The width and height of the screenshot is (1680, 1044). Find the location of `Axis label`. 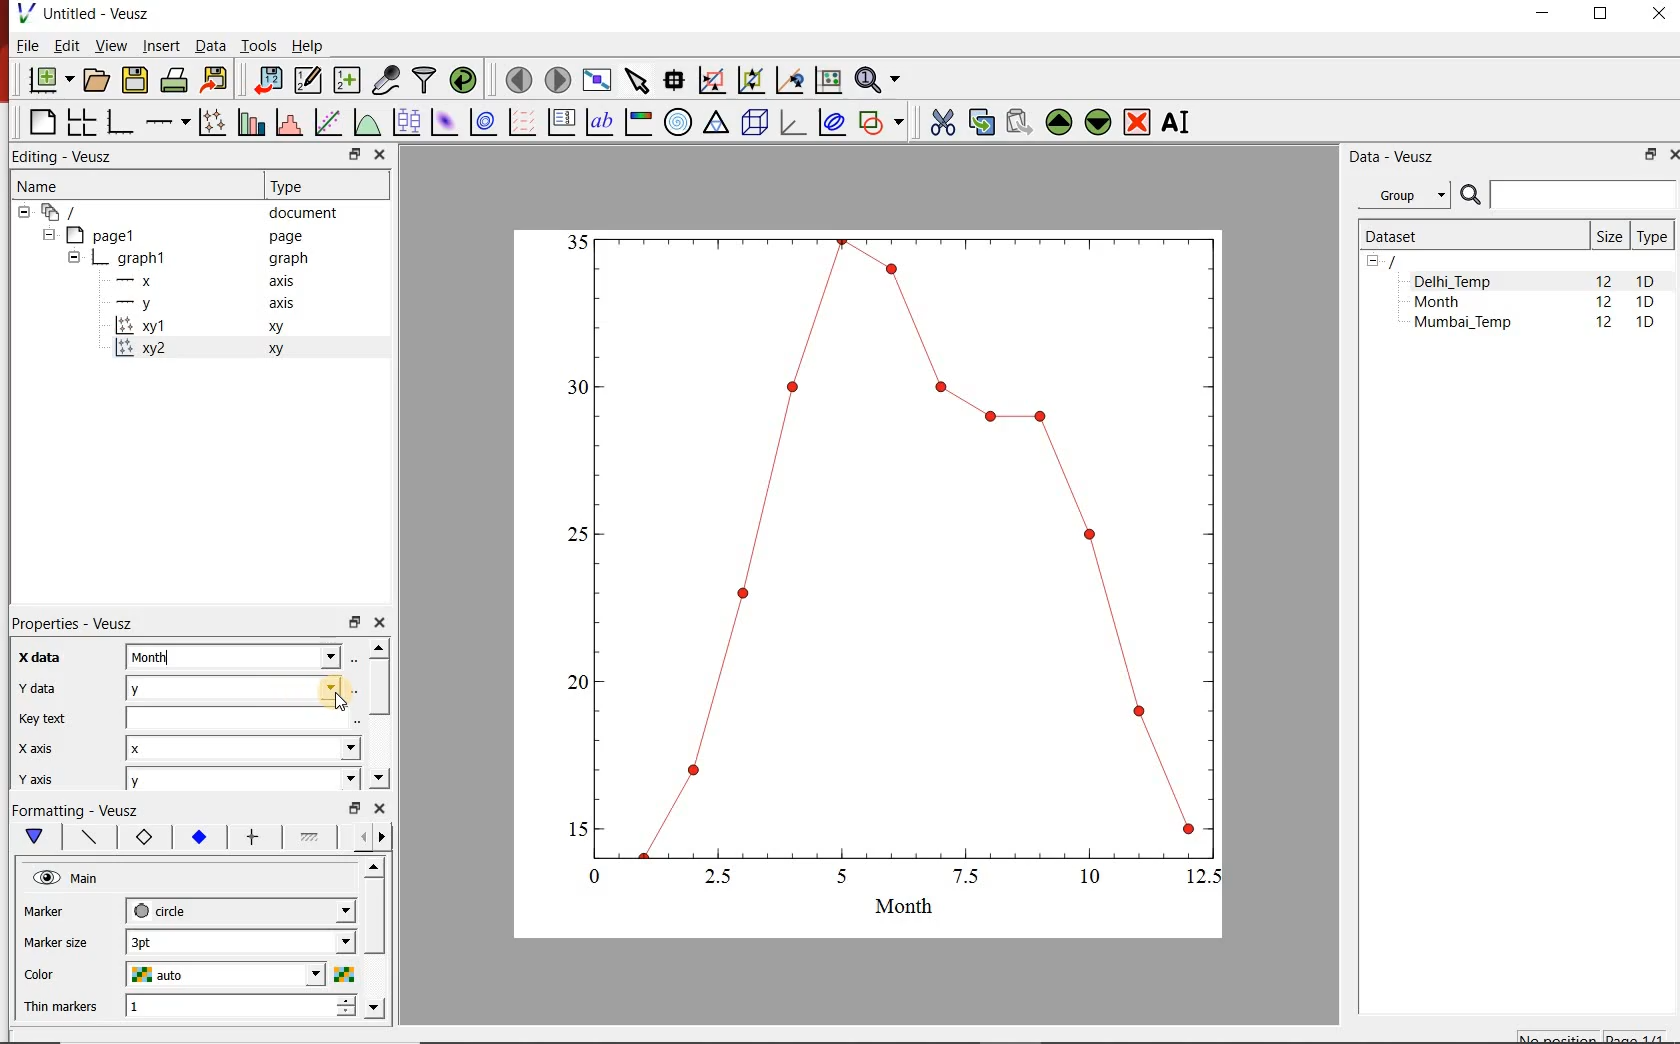

Axis label is located at coordinates (140, 837).